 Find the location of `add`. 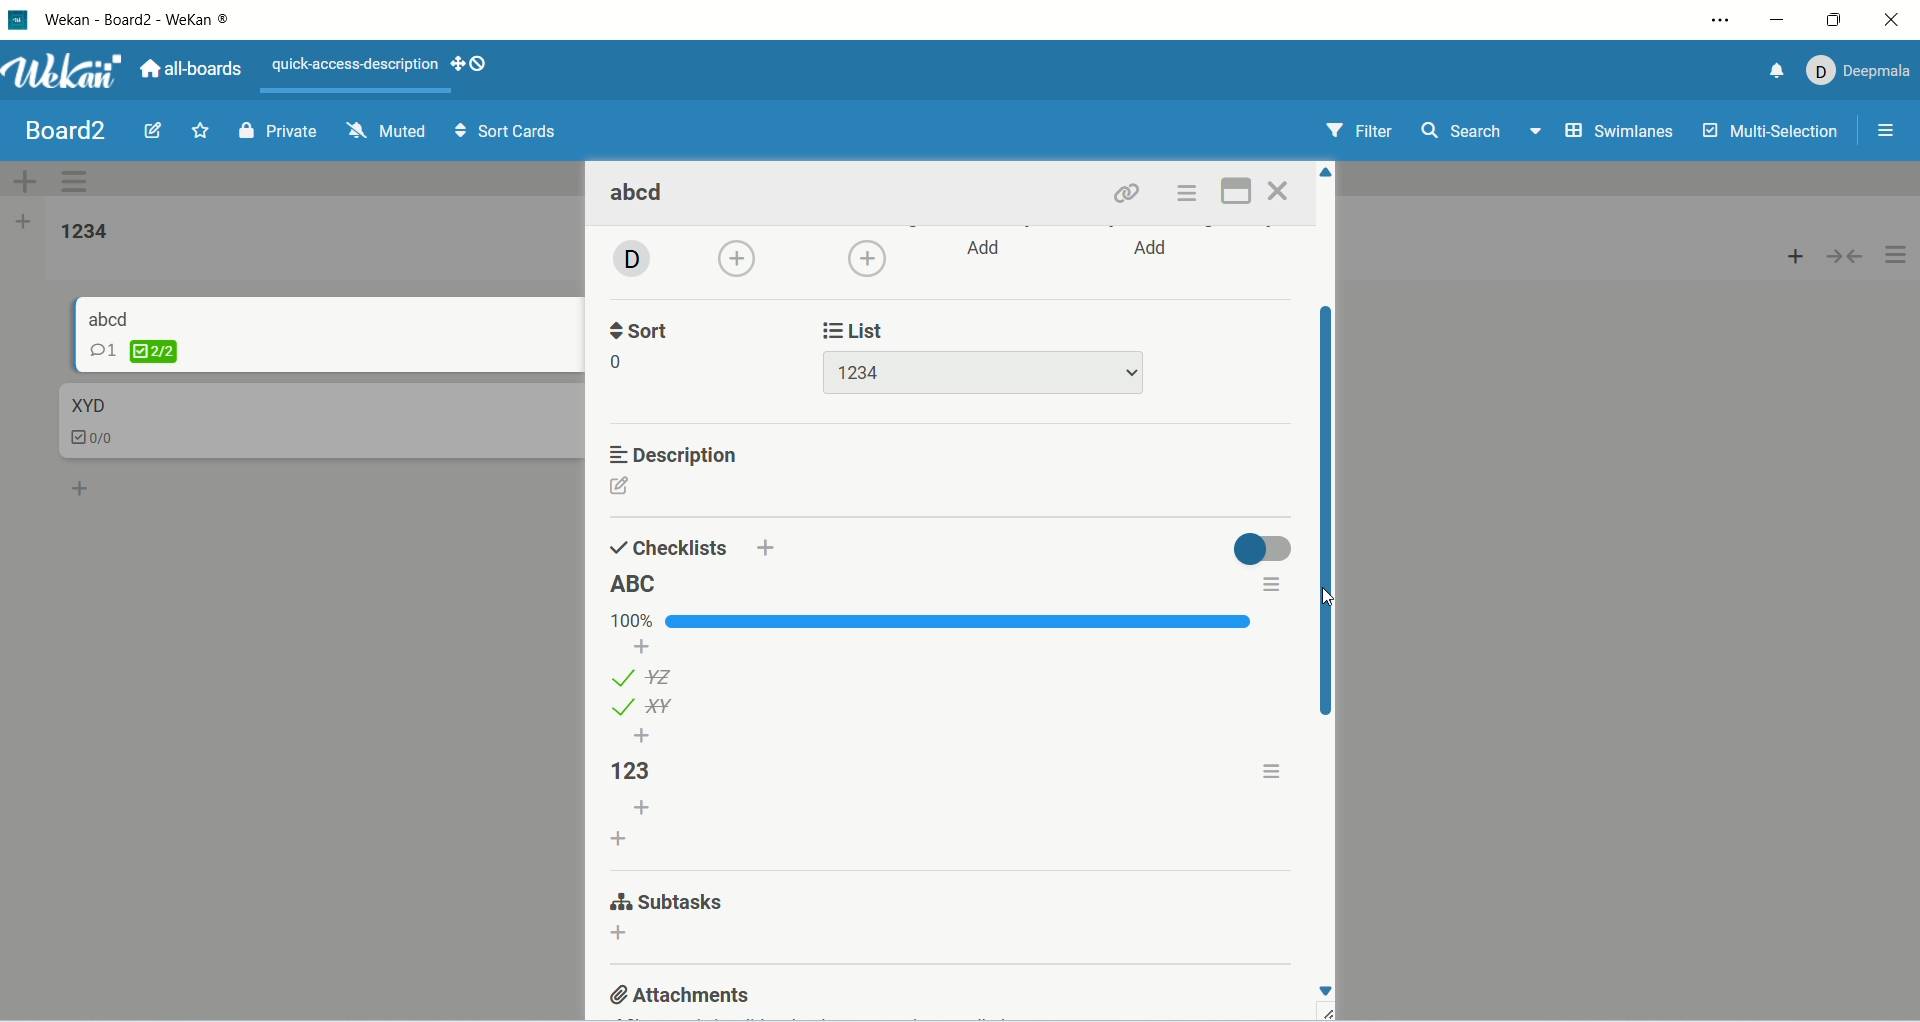

add is located at coordinates (83, 487).